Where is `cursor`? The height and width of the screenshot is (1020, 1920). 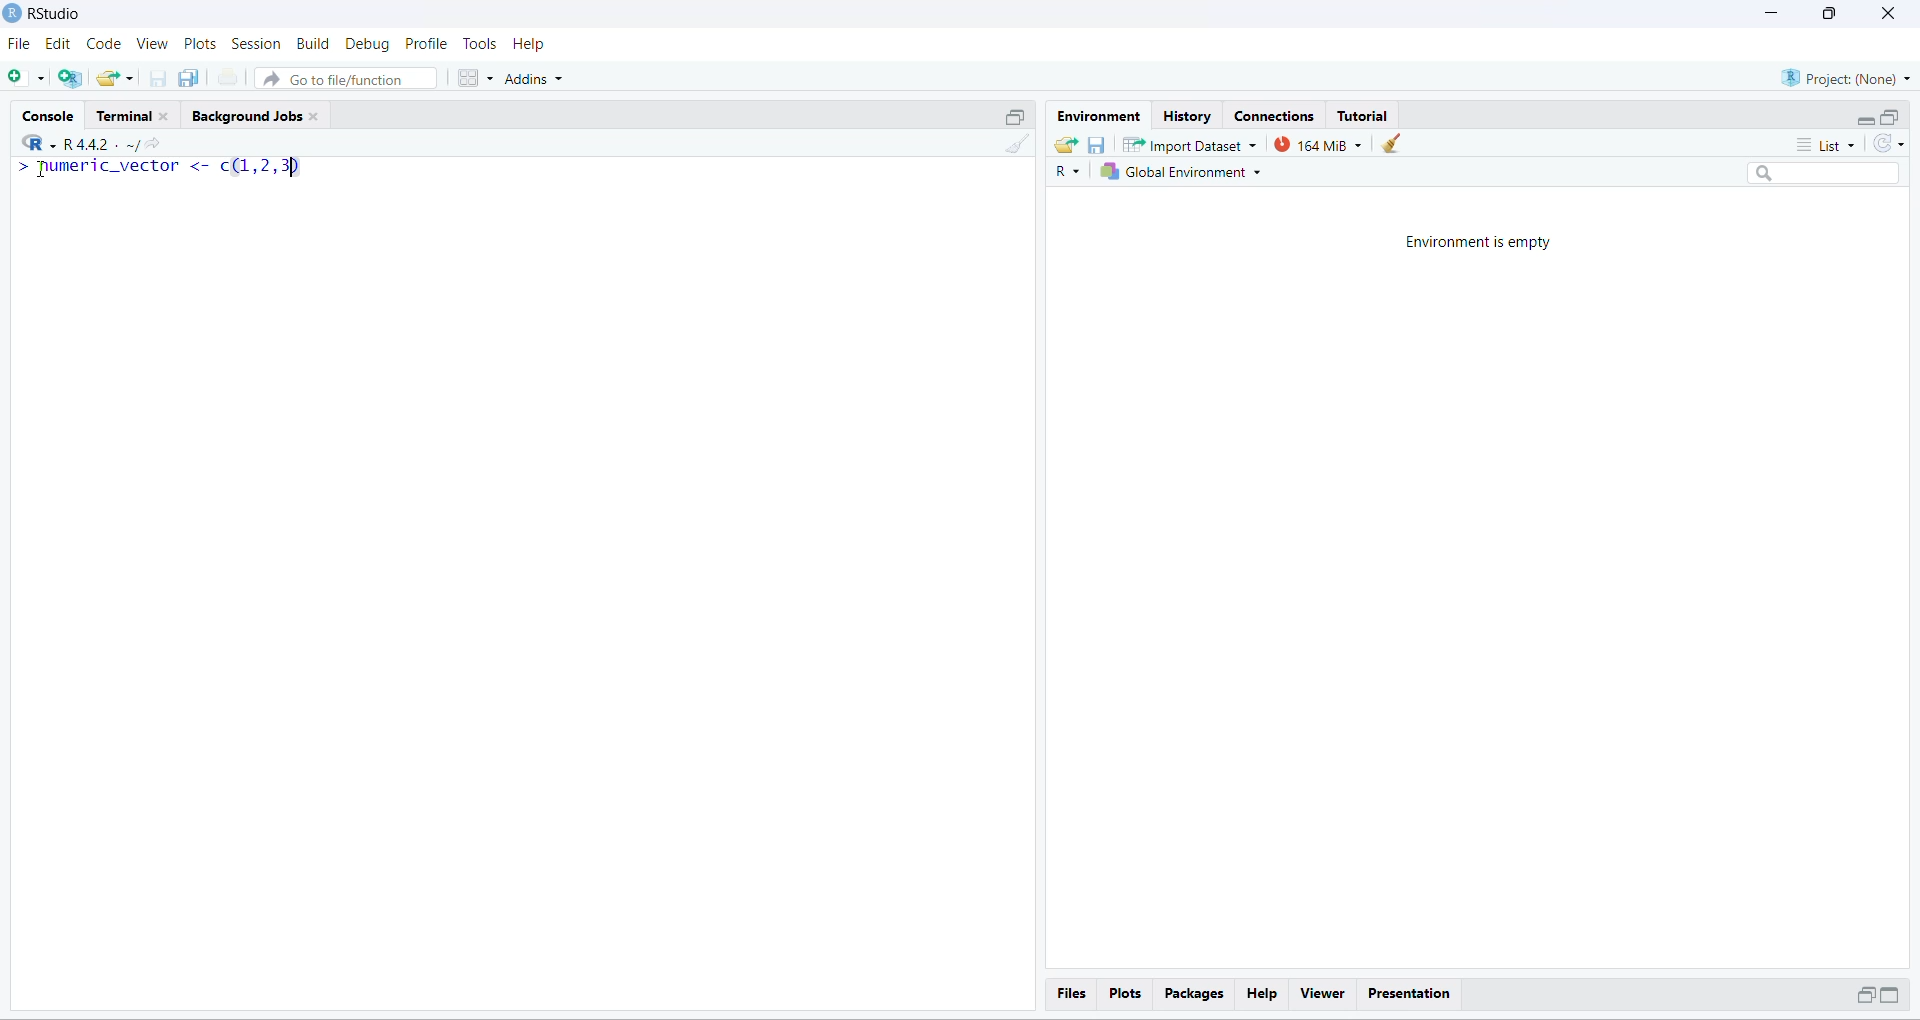 cursor is located at coordinates (39, 169).